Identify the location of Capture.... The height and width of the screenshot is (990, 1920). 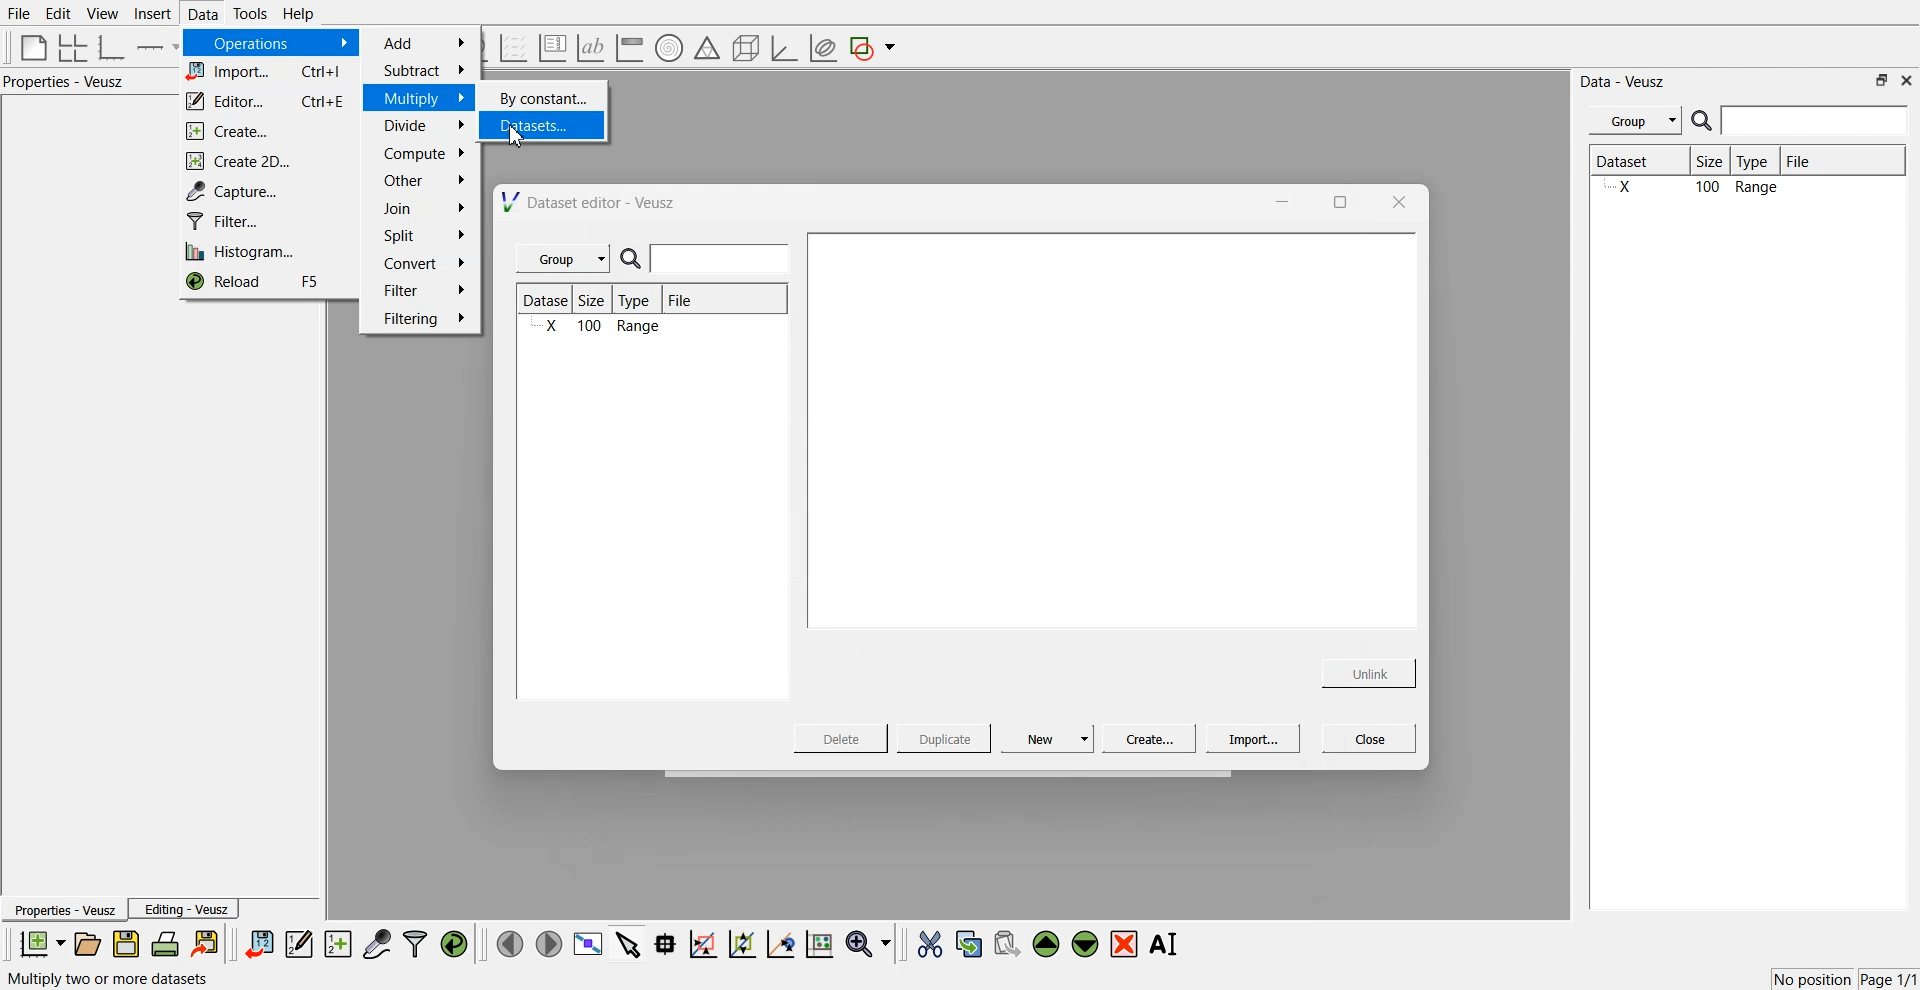
(272, 191).